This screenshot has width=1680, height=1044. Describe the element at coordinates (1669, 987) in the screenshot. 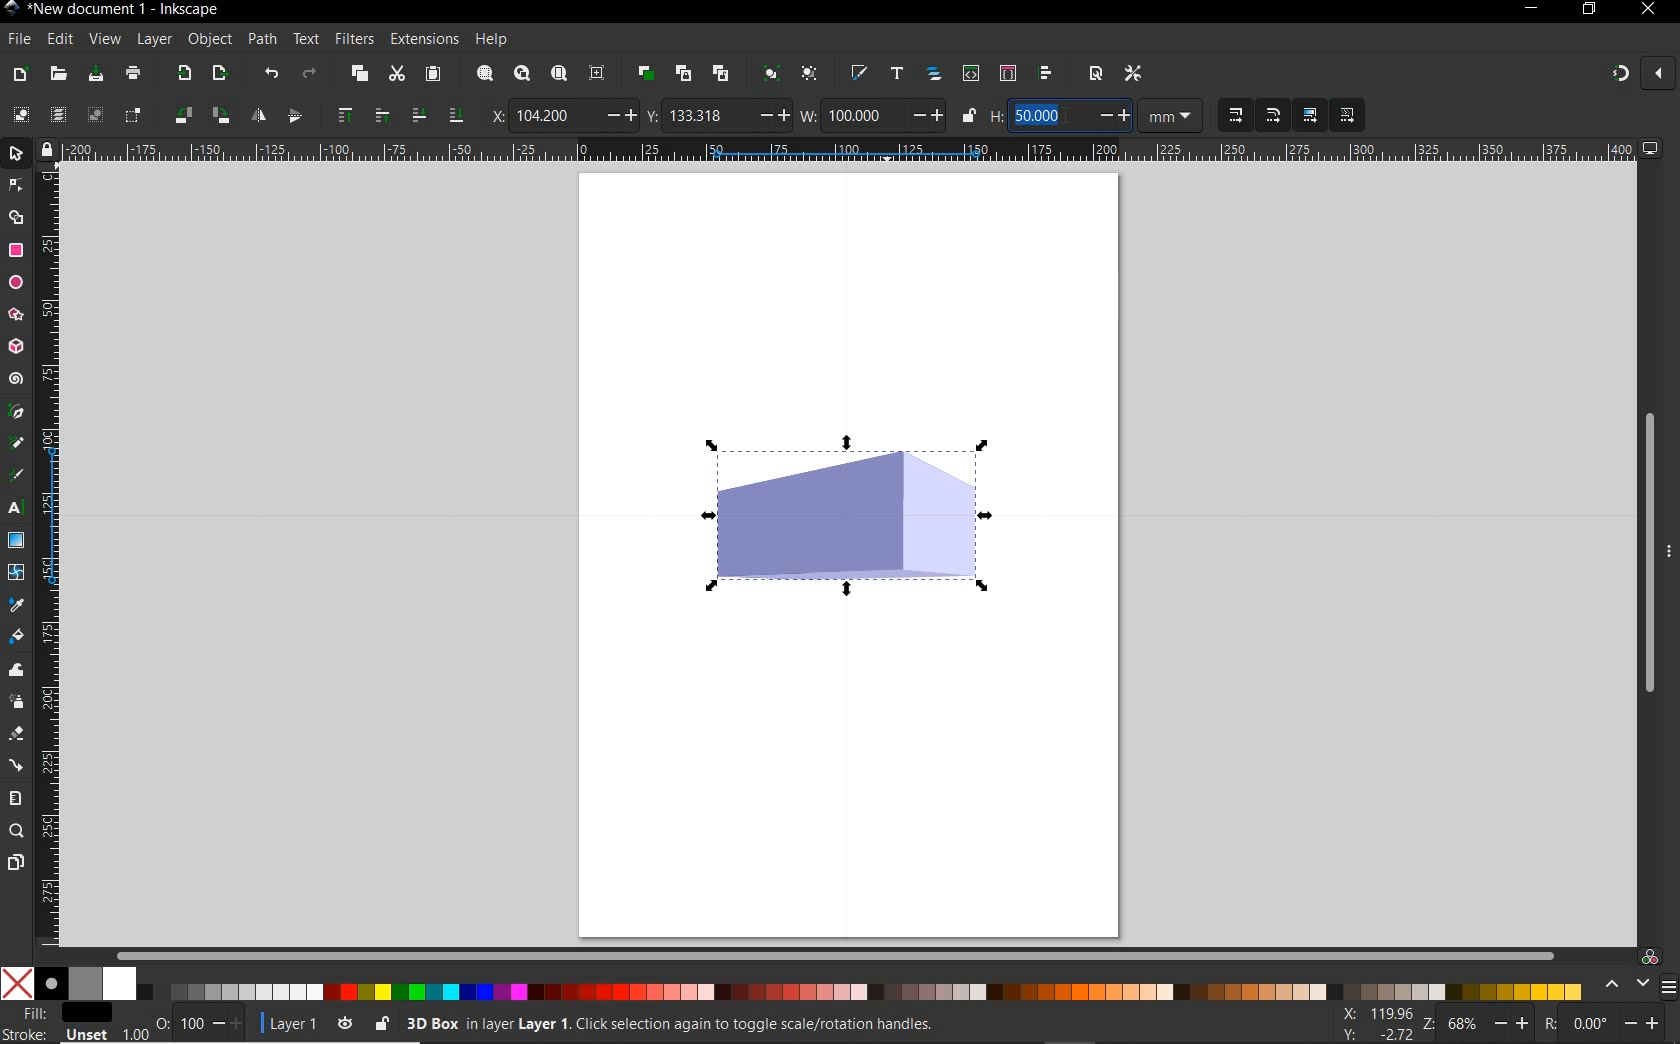

I see `menu` at that location.